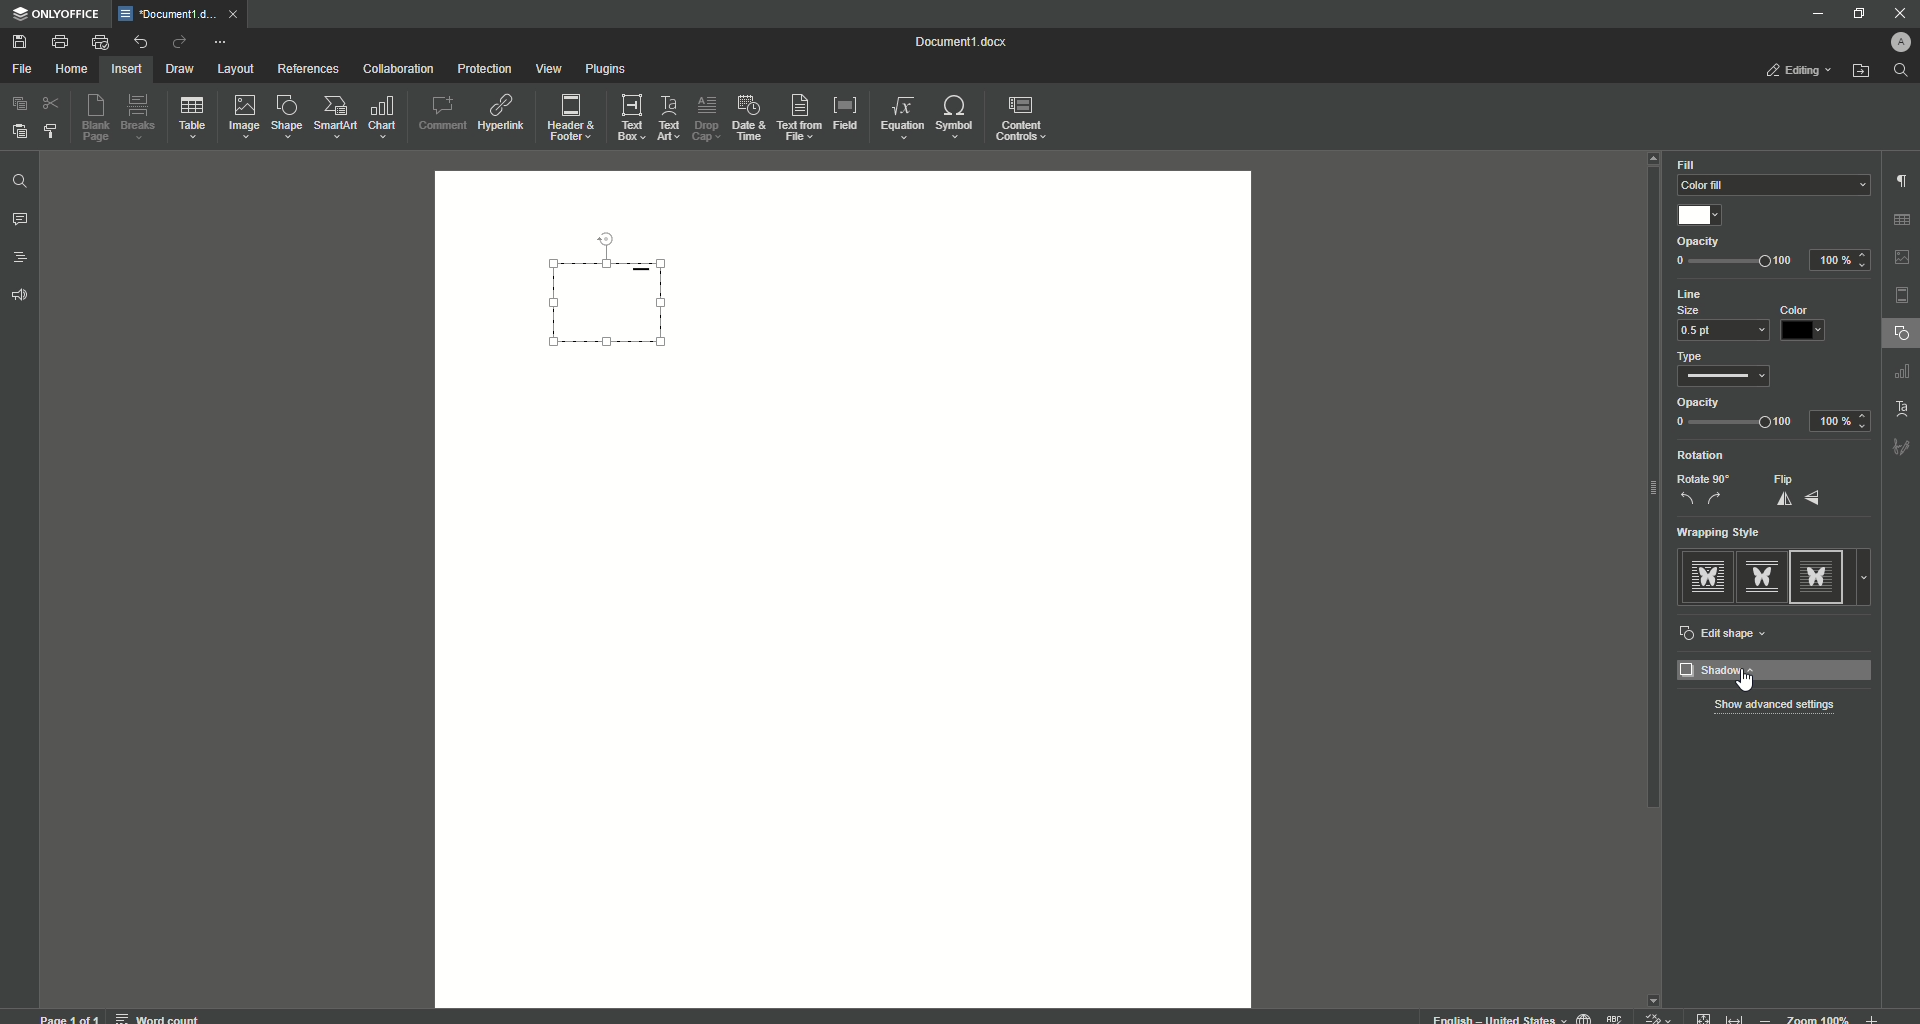 This screenshot has width=1920, height=1024. Describe the element at coordinates (1728, 533) in the screenshot. I see `Wrapping Style` at that location.